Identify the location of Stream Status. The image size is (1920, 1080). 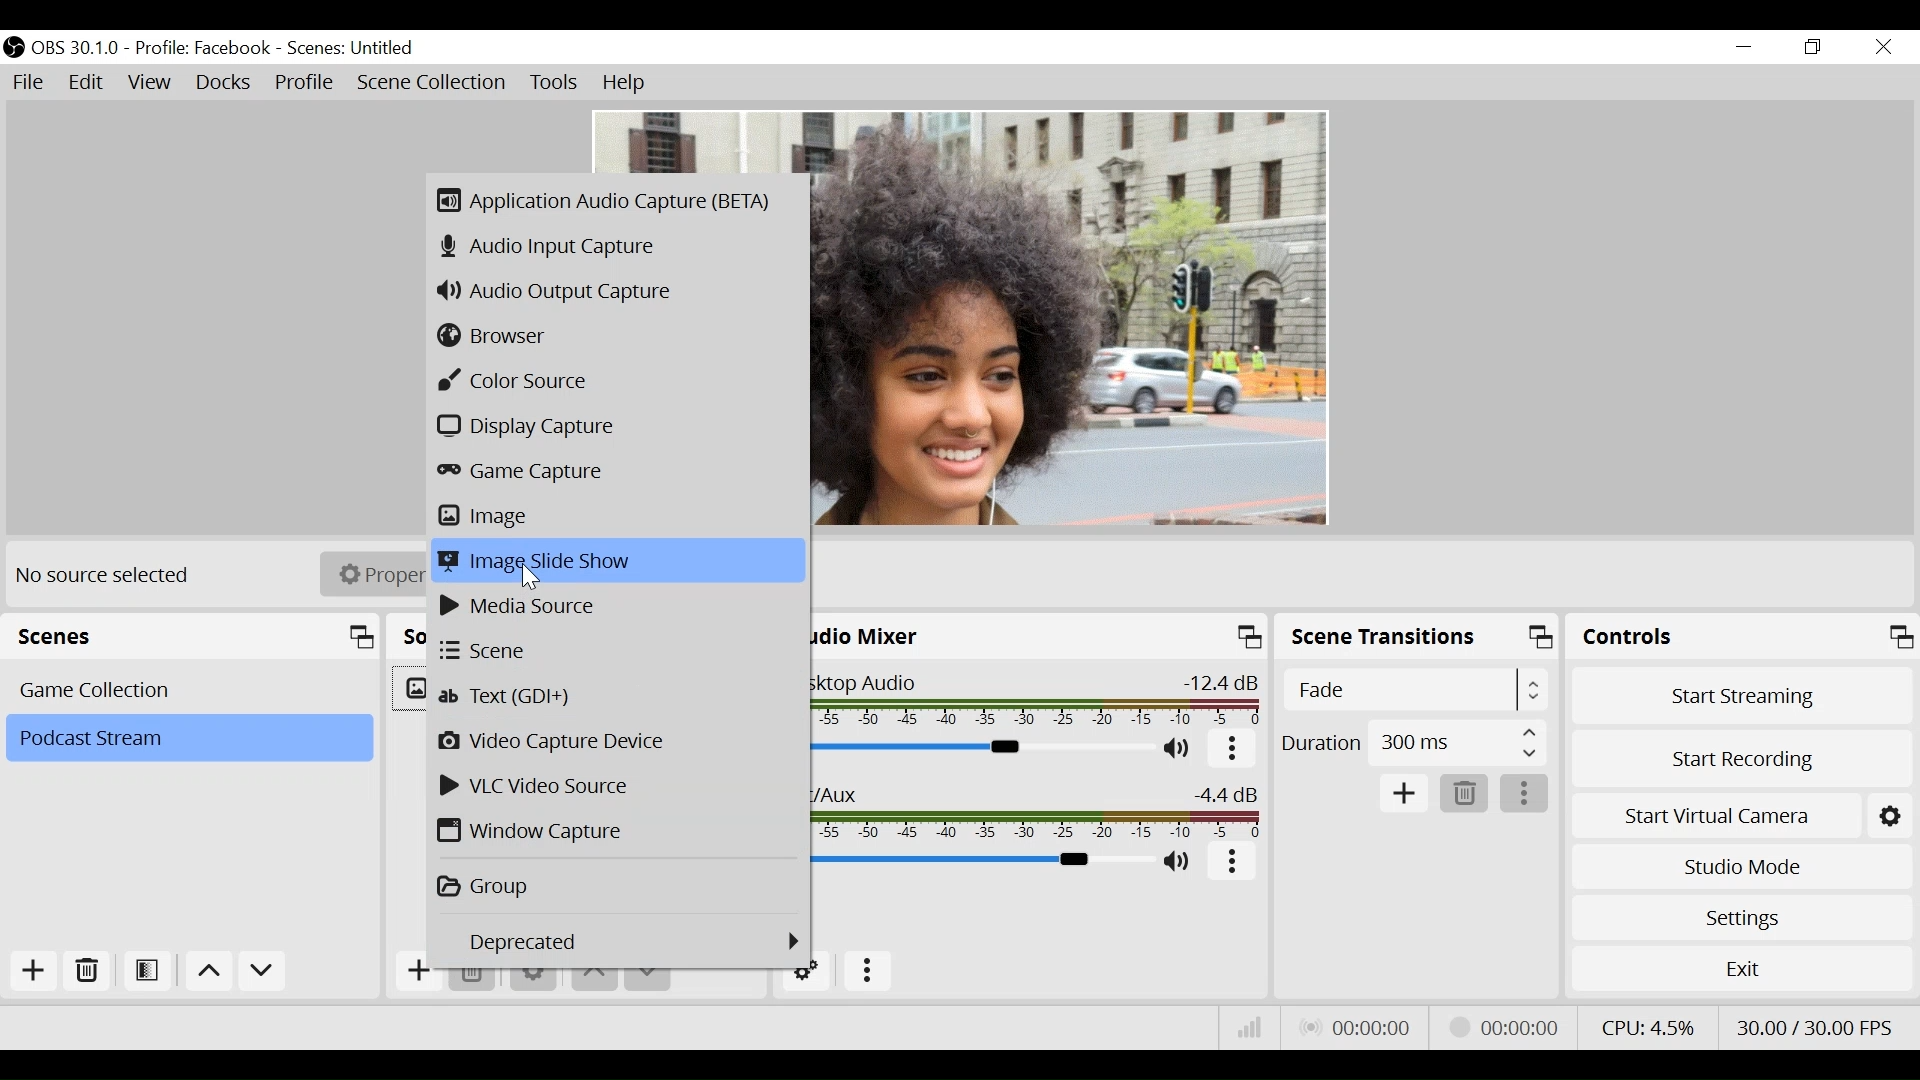
(1505, 1025).